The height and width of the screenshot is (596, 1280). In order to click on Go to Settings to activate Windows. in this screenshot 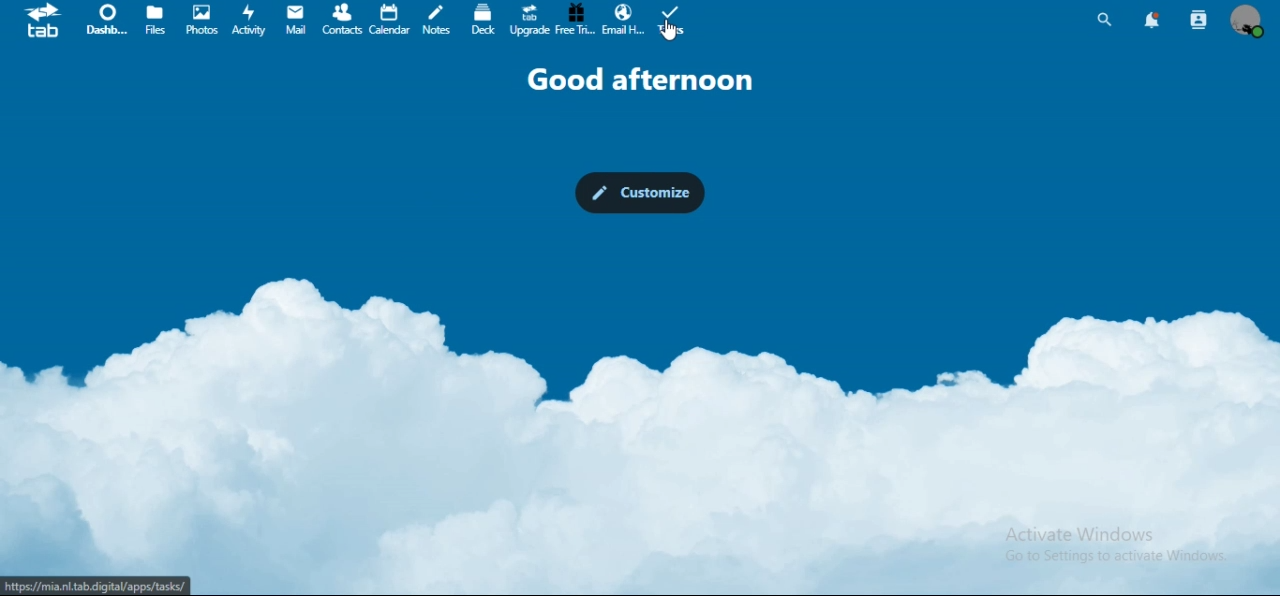, I will do `click(1116, 556)`.